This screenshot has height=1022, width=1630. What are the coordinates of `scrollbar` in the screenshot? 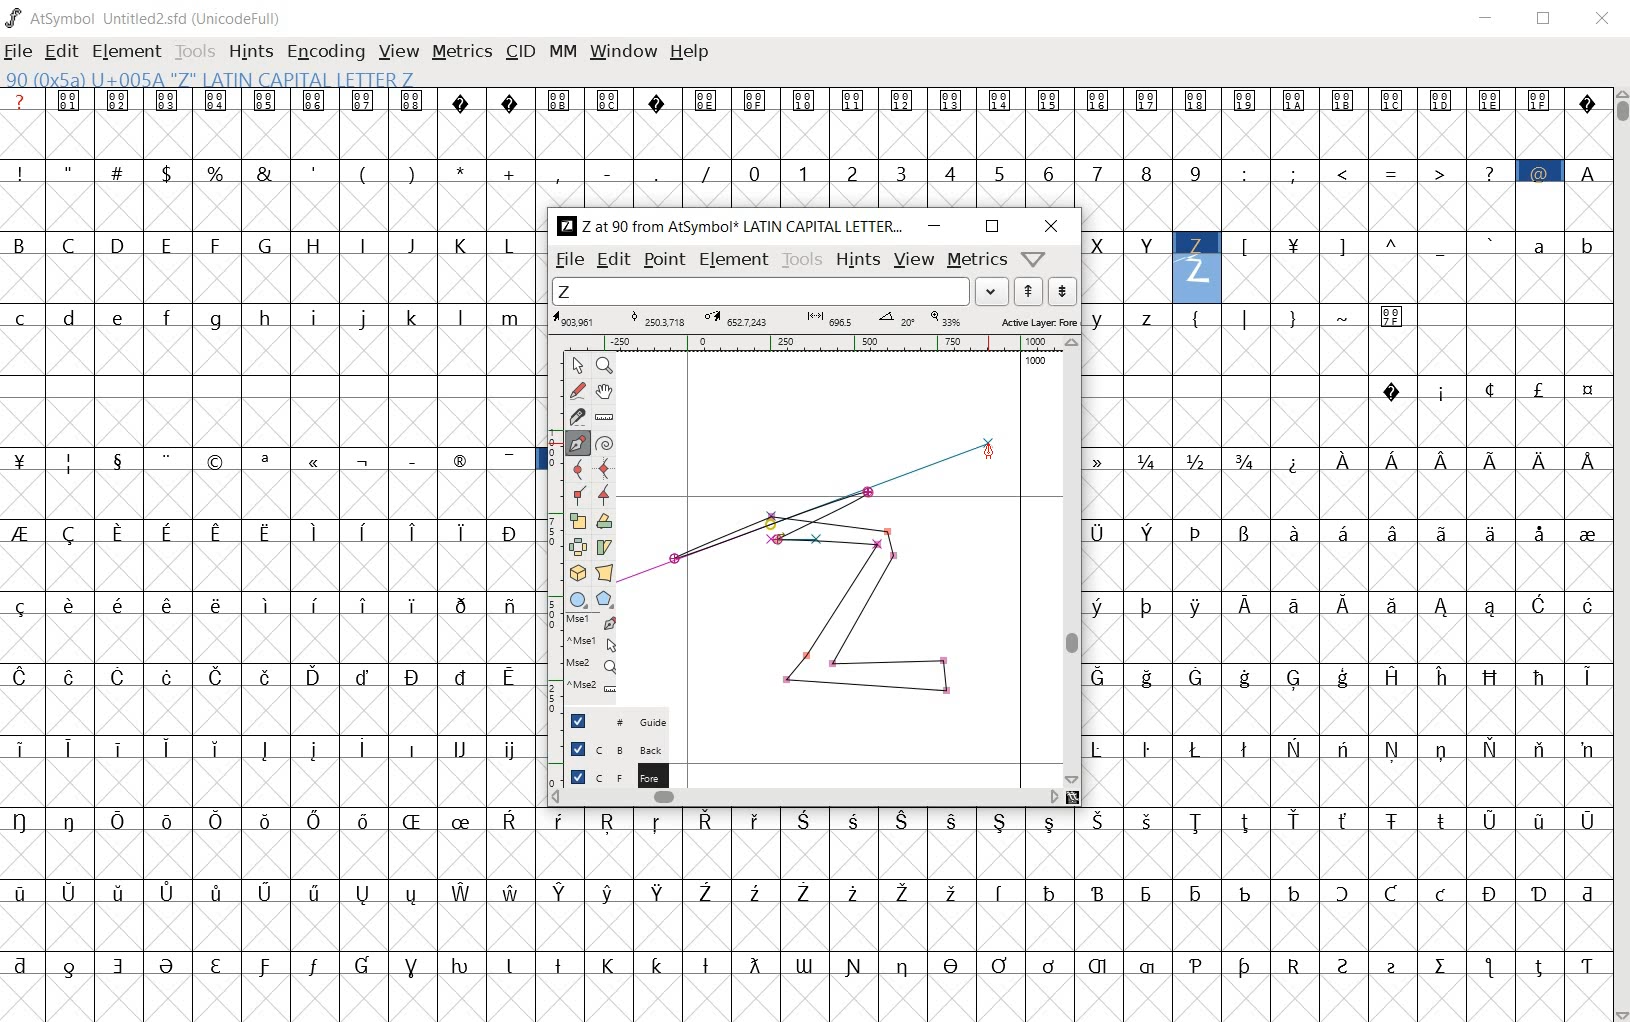 It's located at (1620, 553).